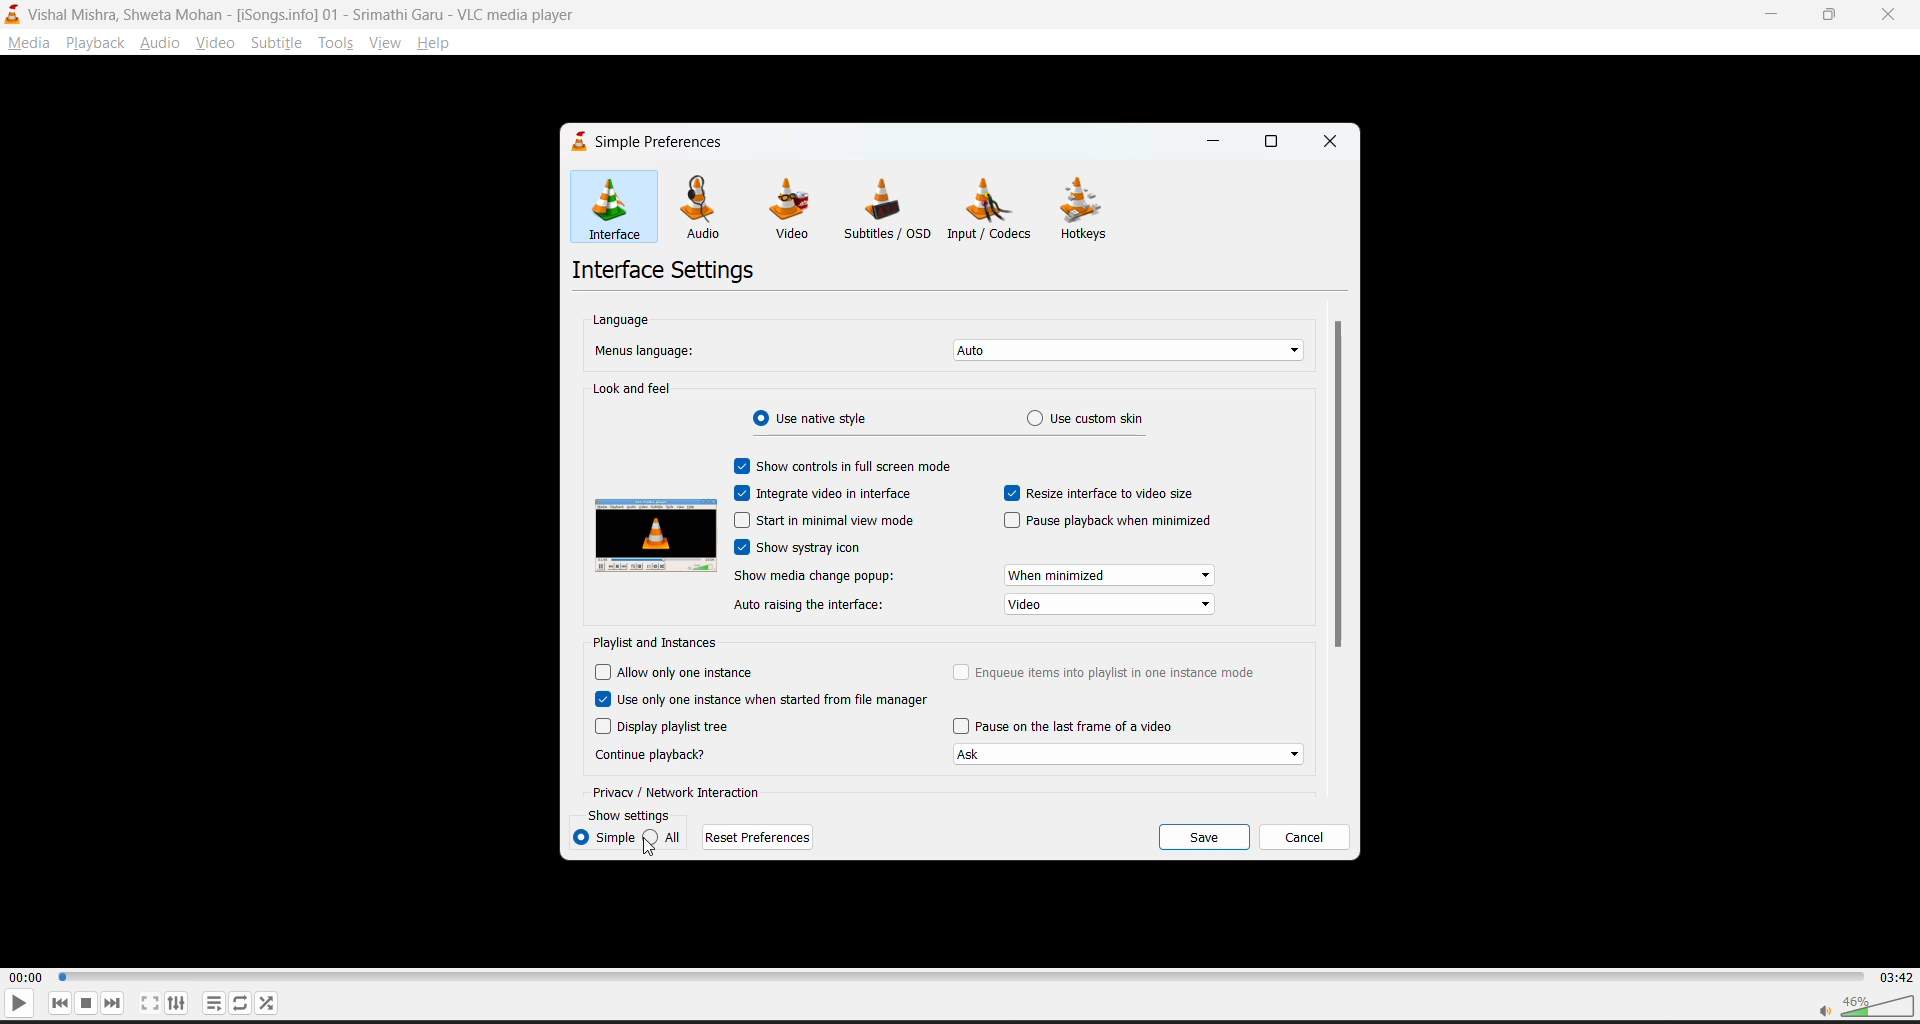  Describe the element at coordinates (1209, 836) in the screenshot. I see `save` at that location.